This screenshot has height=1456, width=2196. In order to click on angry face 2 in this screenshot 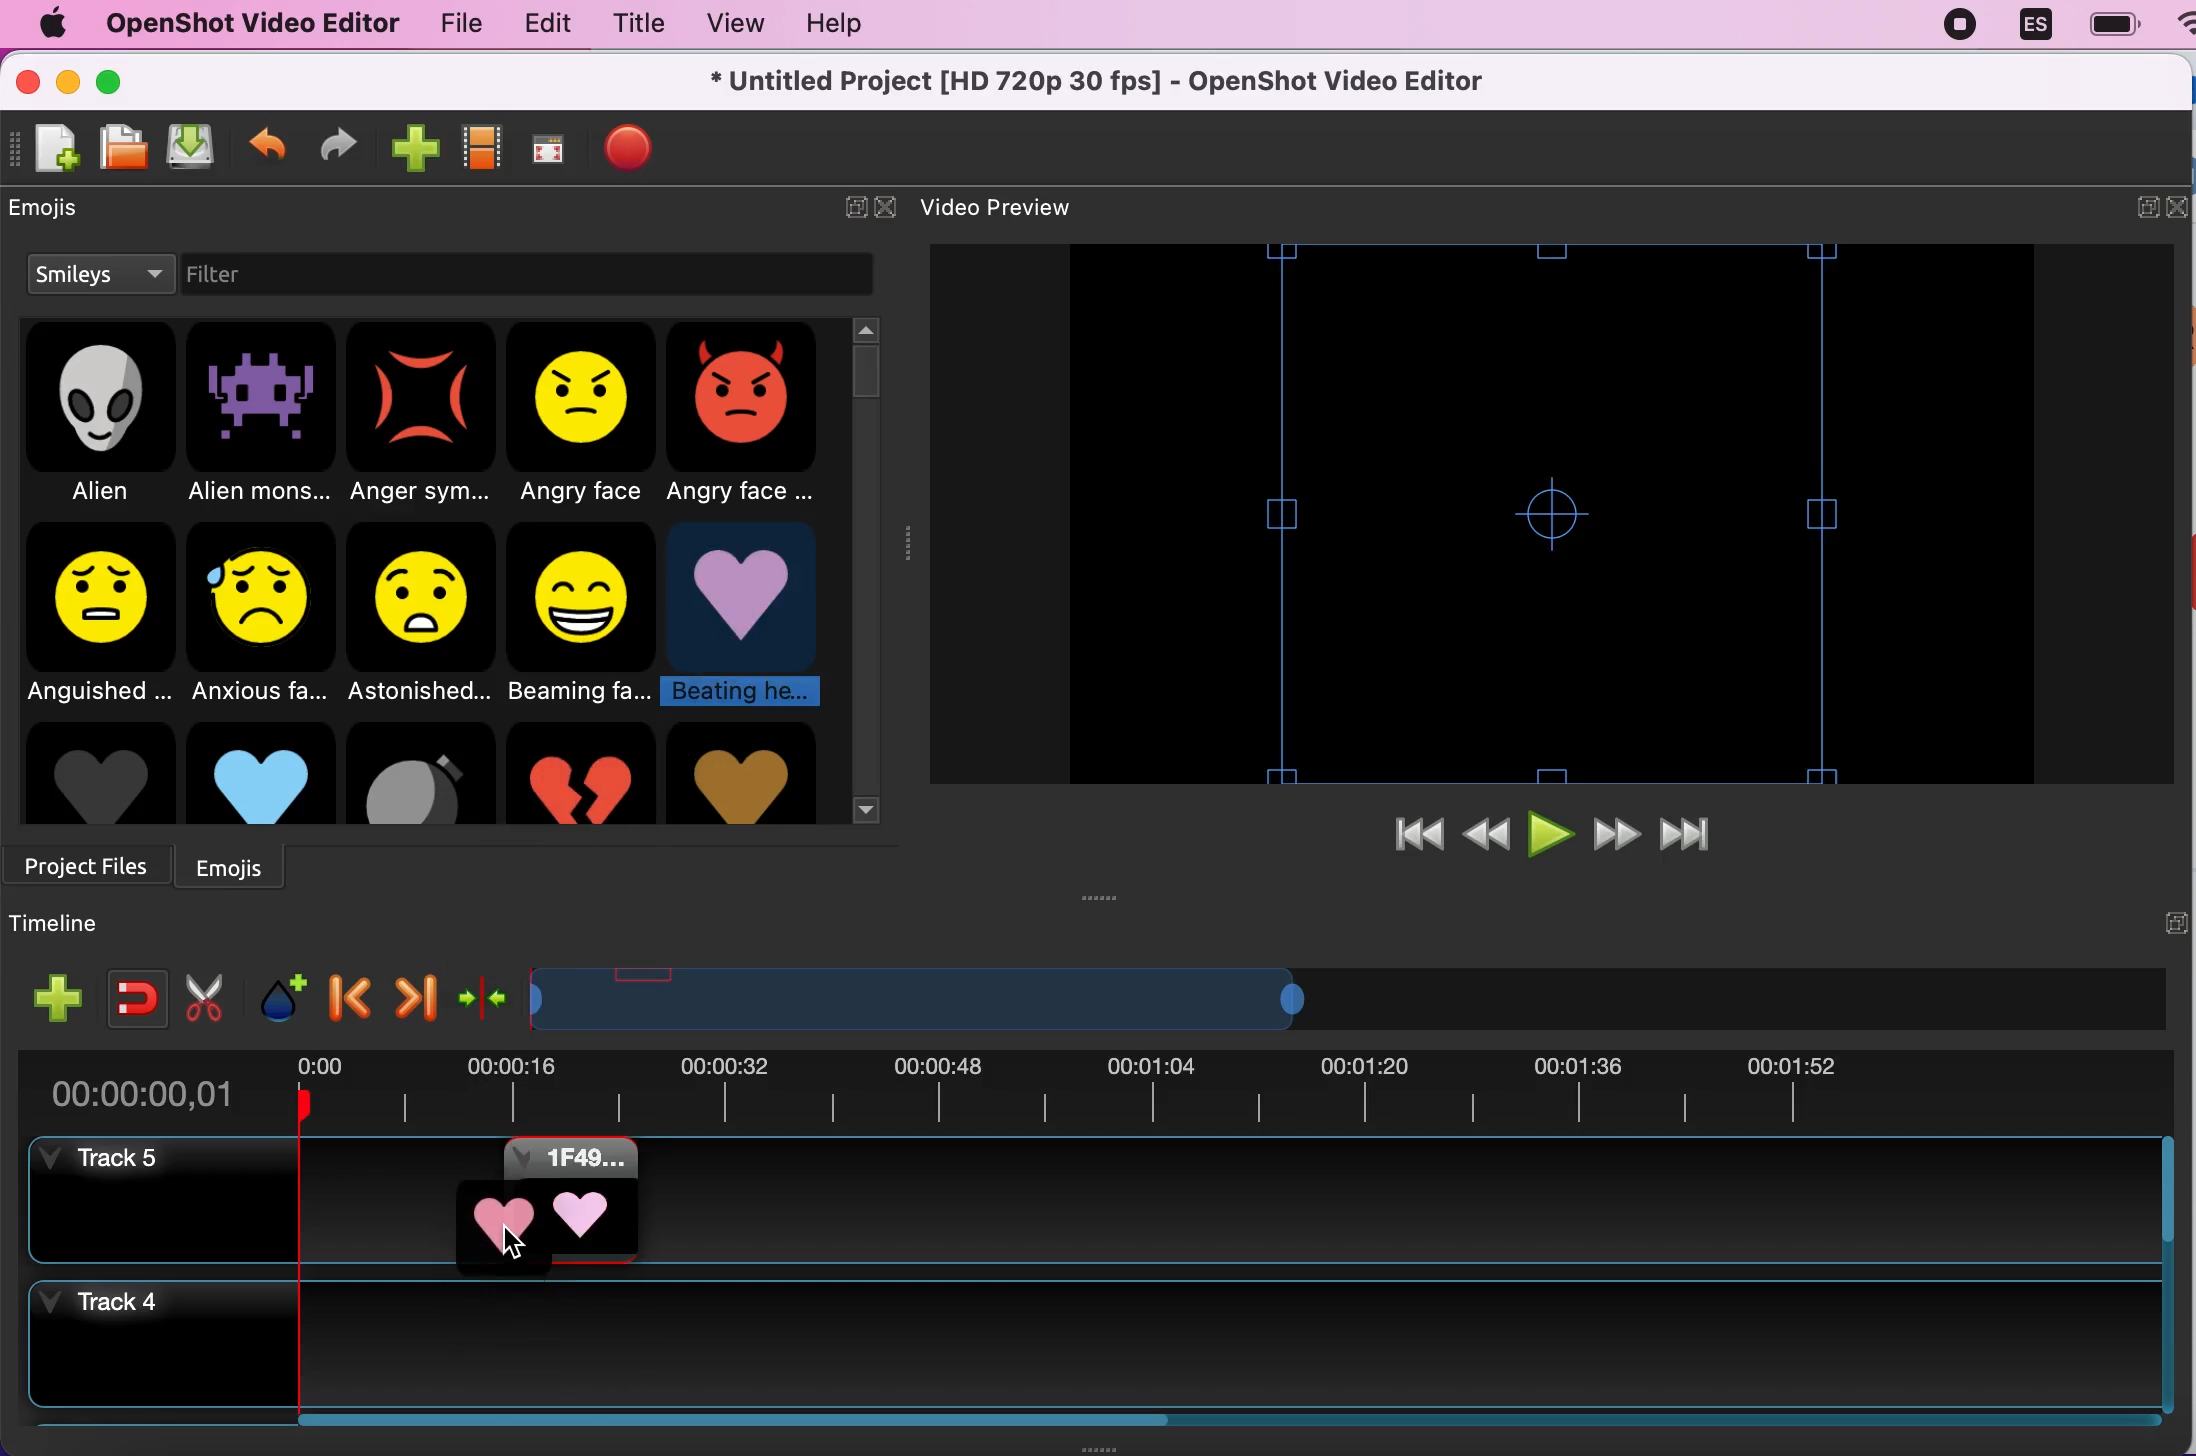, I will do `click(749, 418)`.